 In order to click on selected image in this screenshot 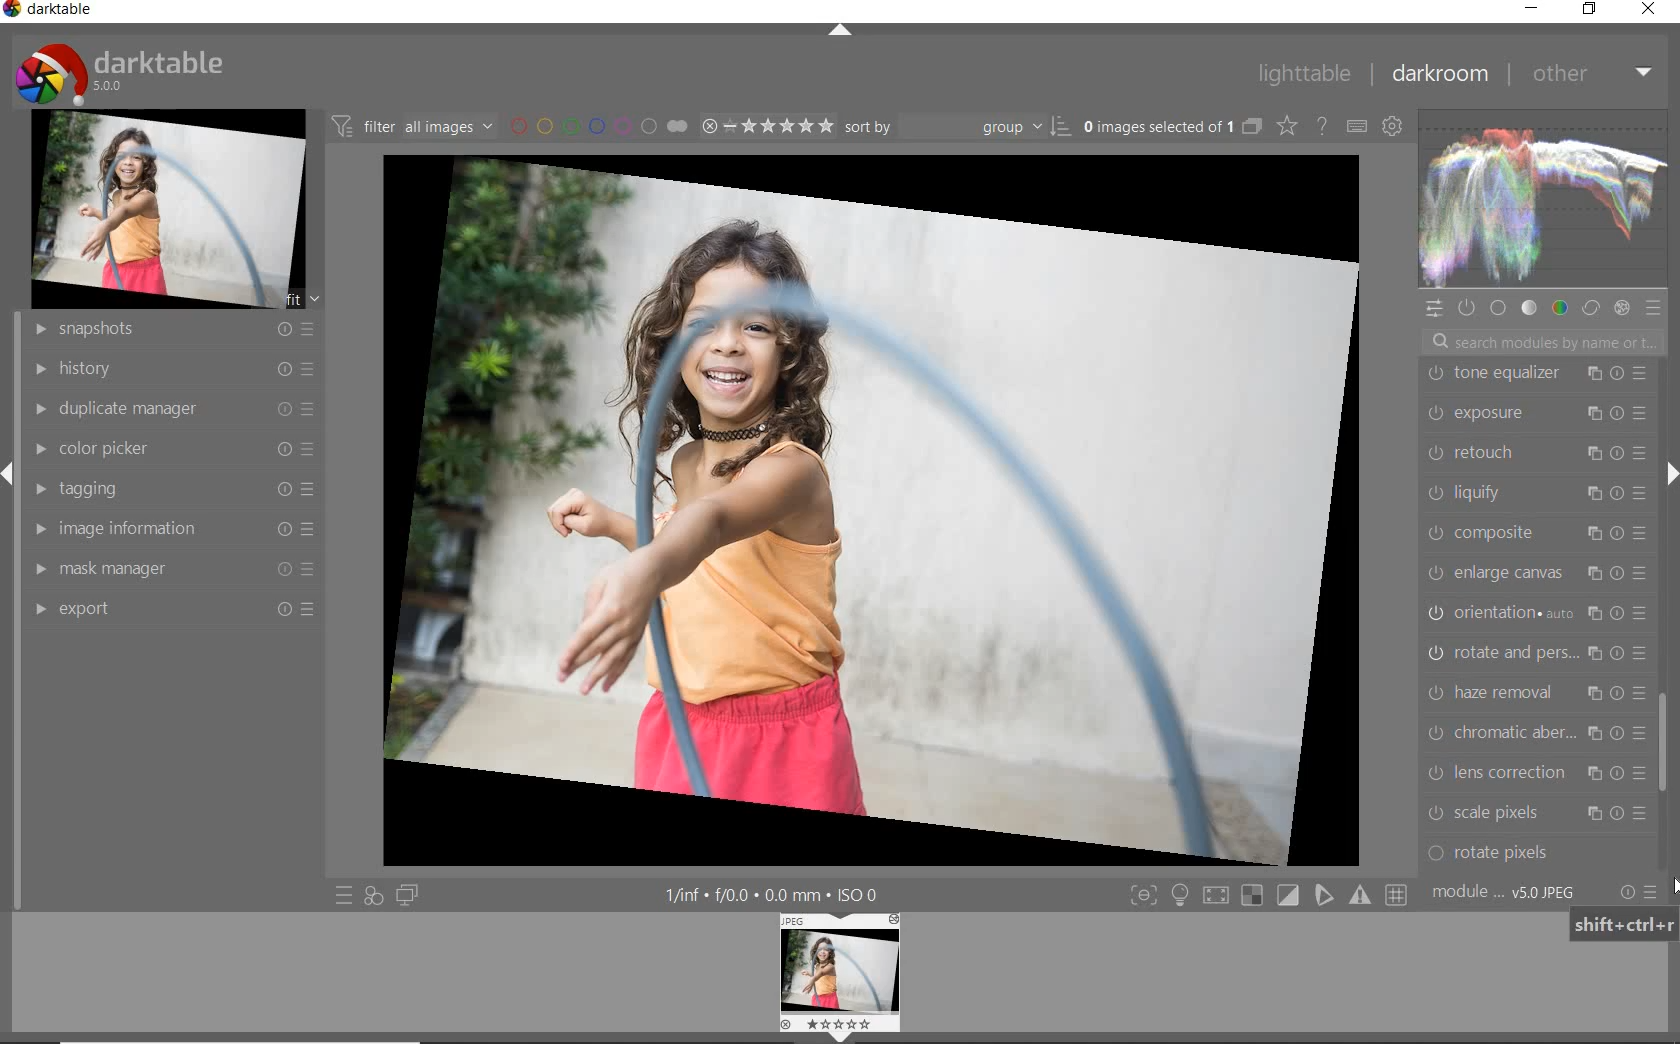, I will do `click(872, 509)`.